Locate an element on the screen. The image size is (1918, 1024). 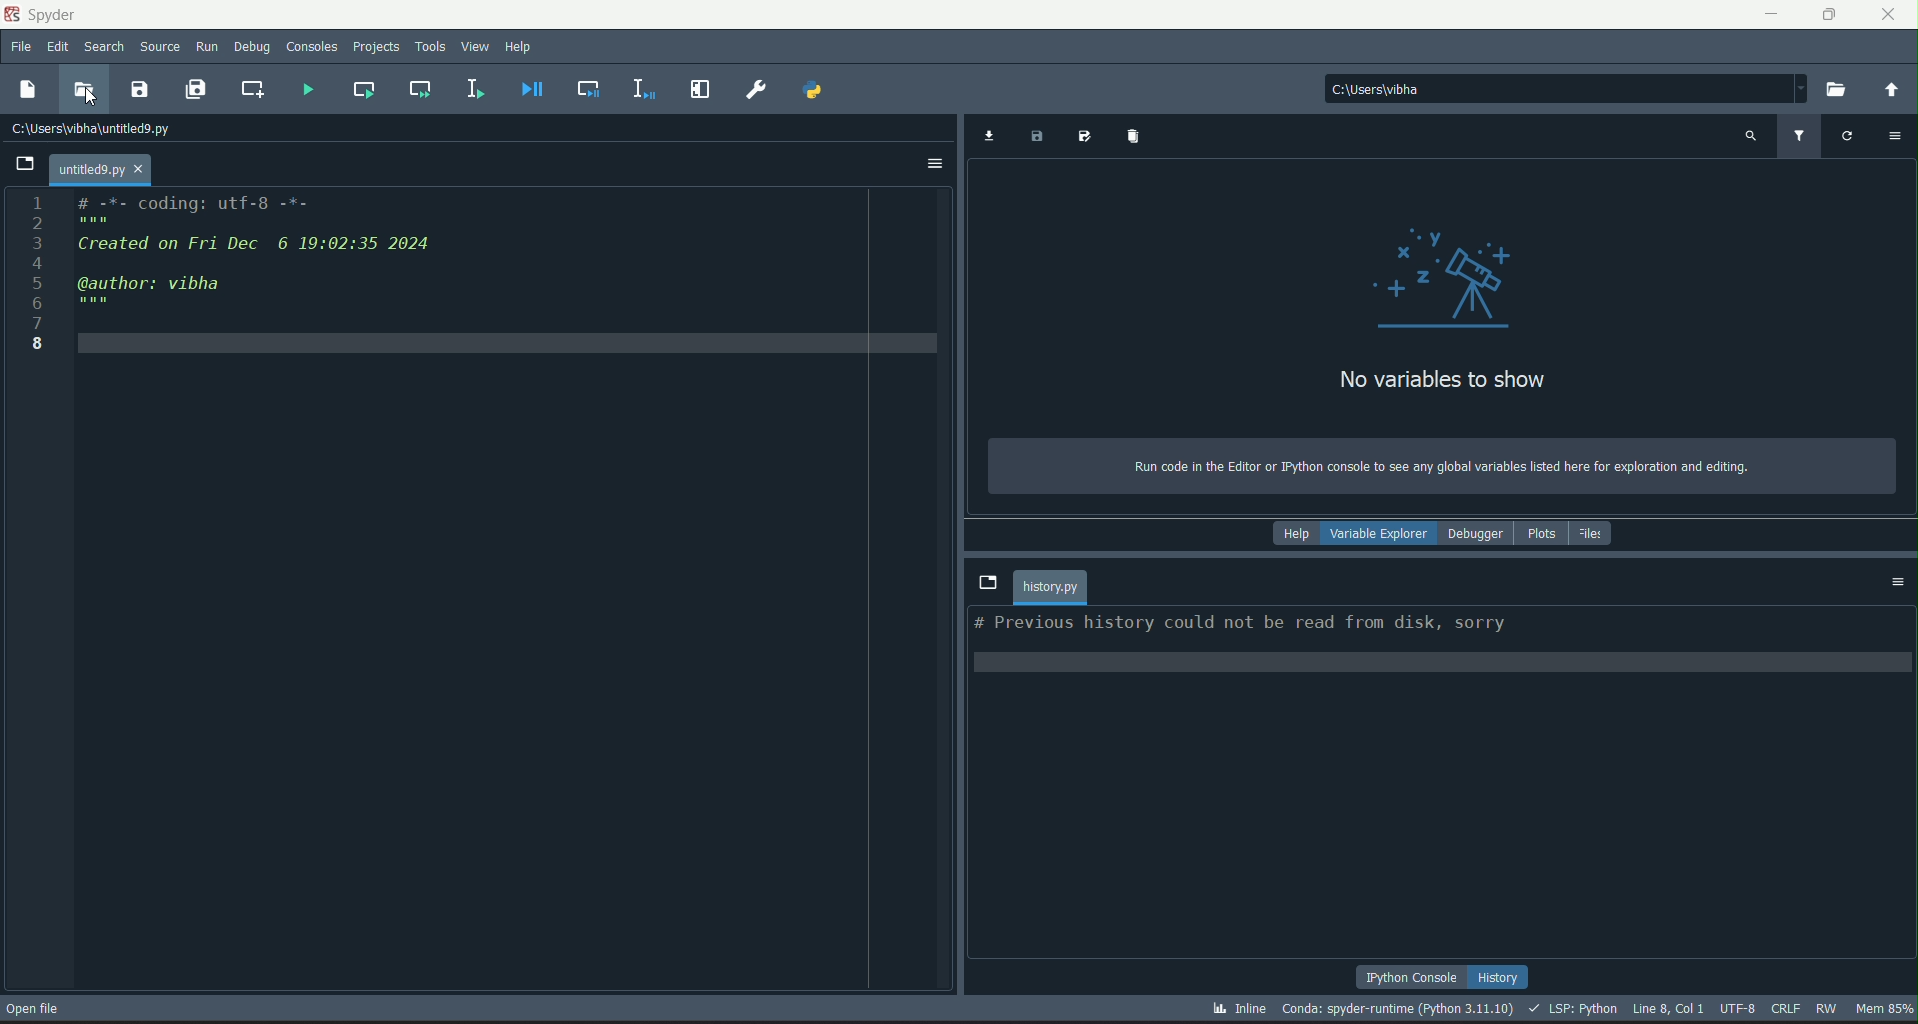
run selection is located at coordinates (478, 91).